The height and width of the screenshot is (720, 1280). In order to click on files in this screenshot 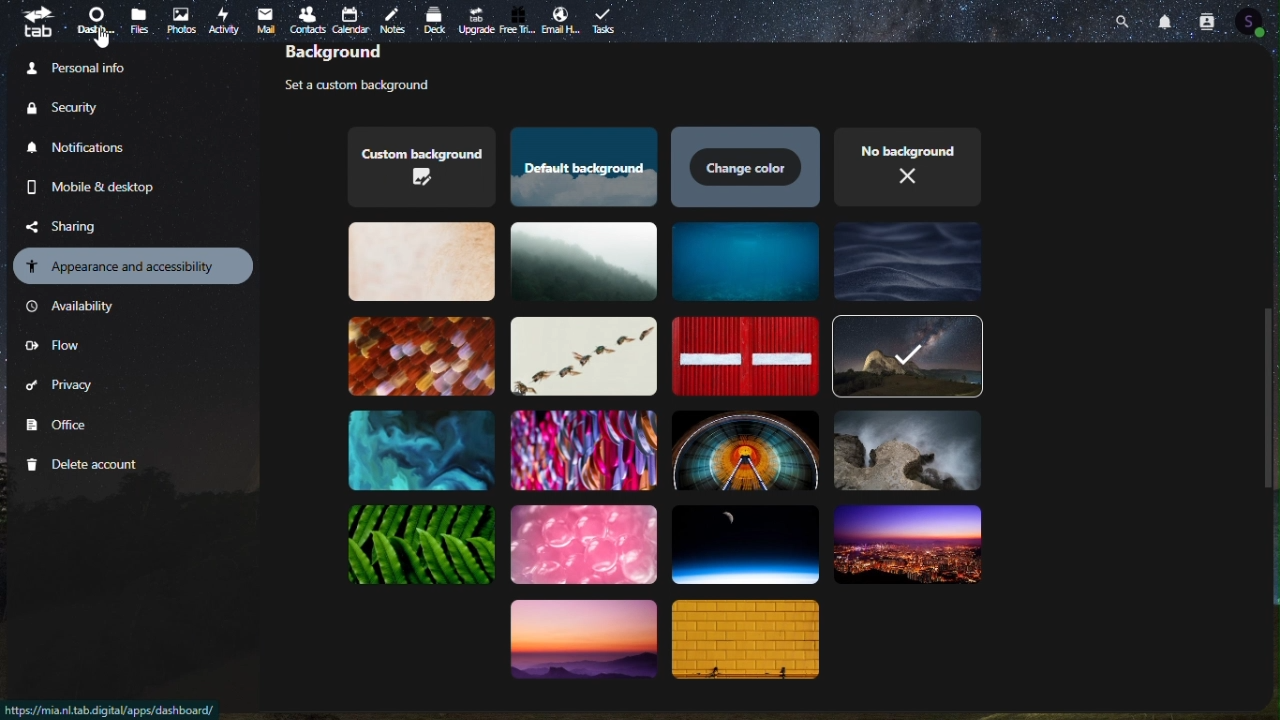, I will do `click(141, 20)`.